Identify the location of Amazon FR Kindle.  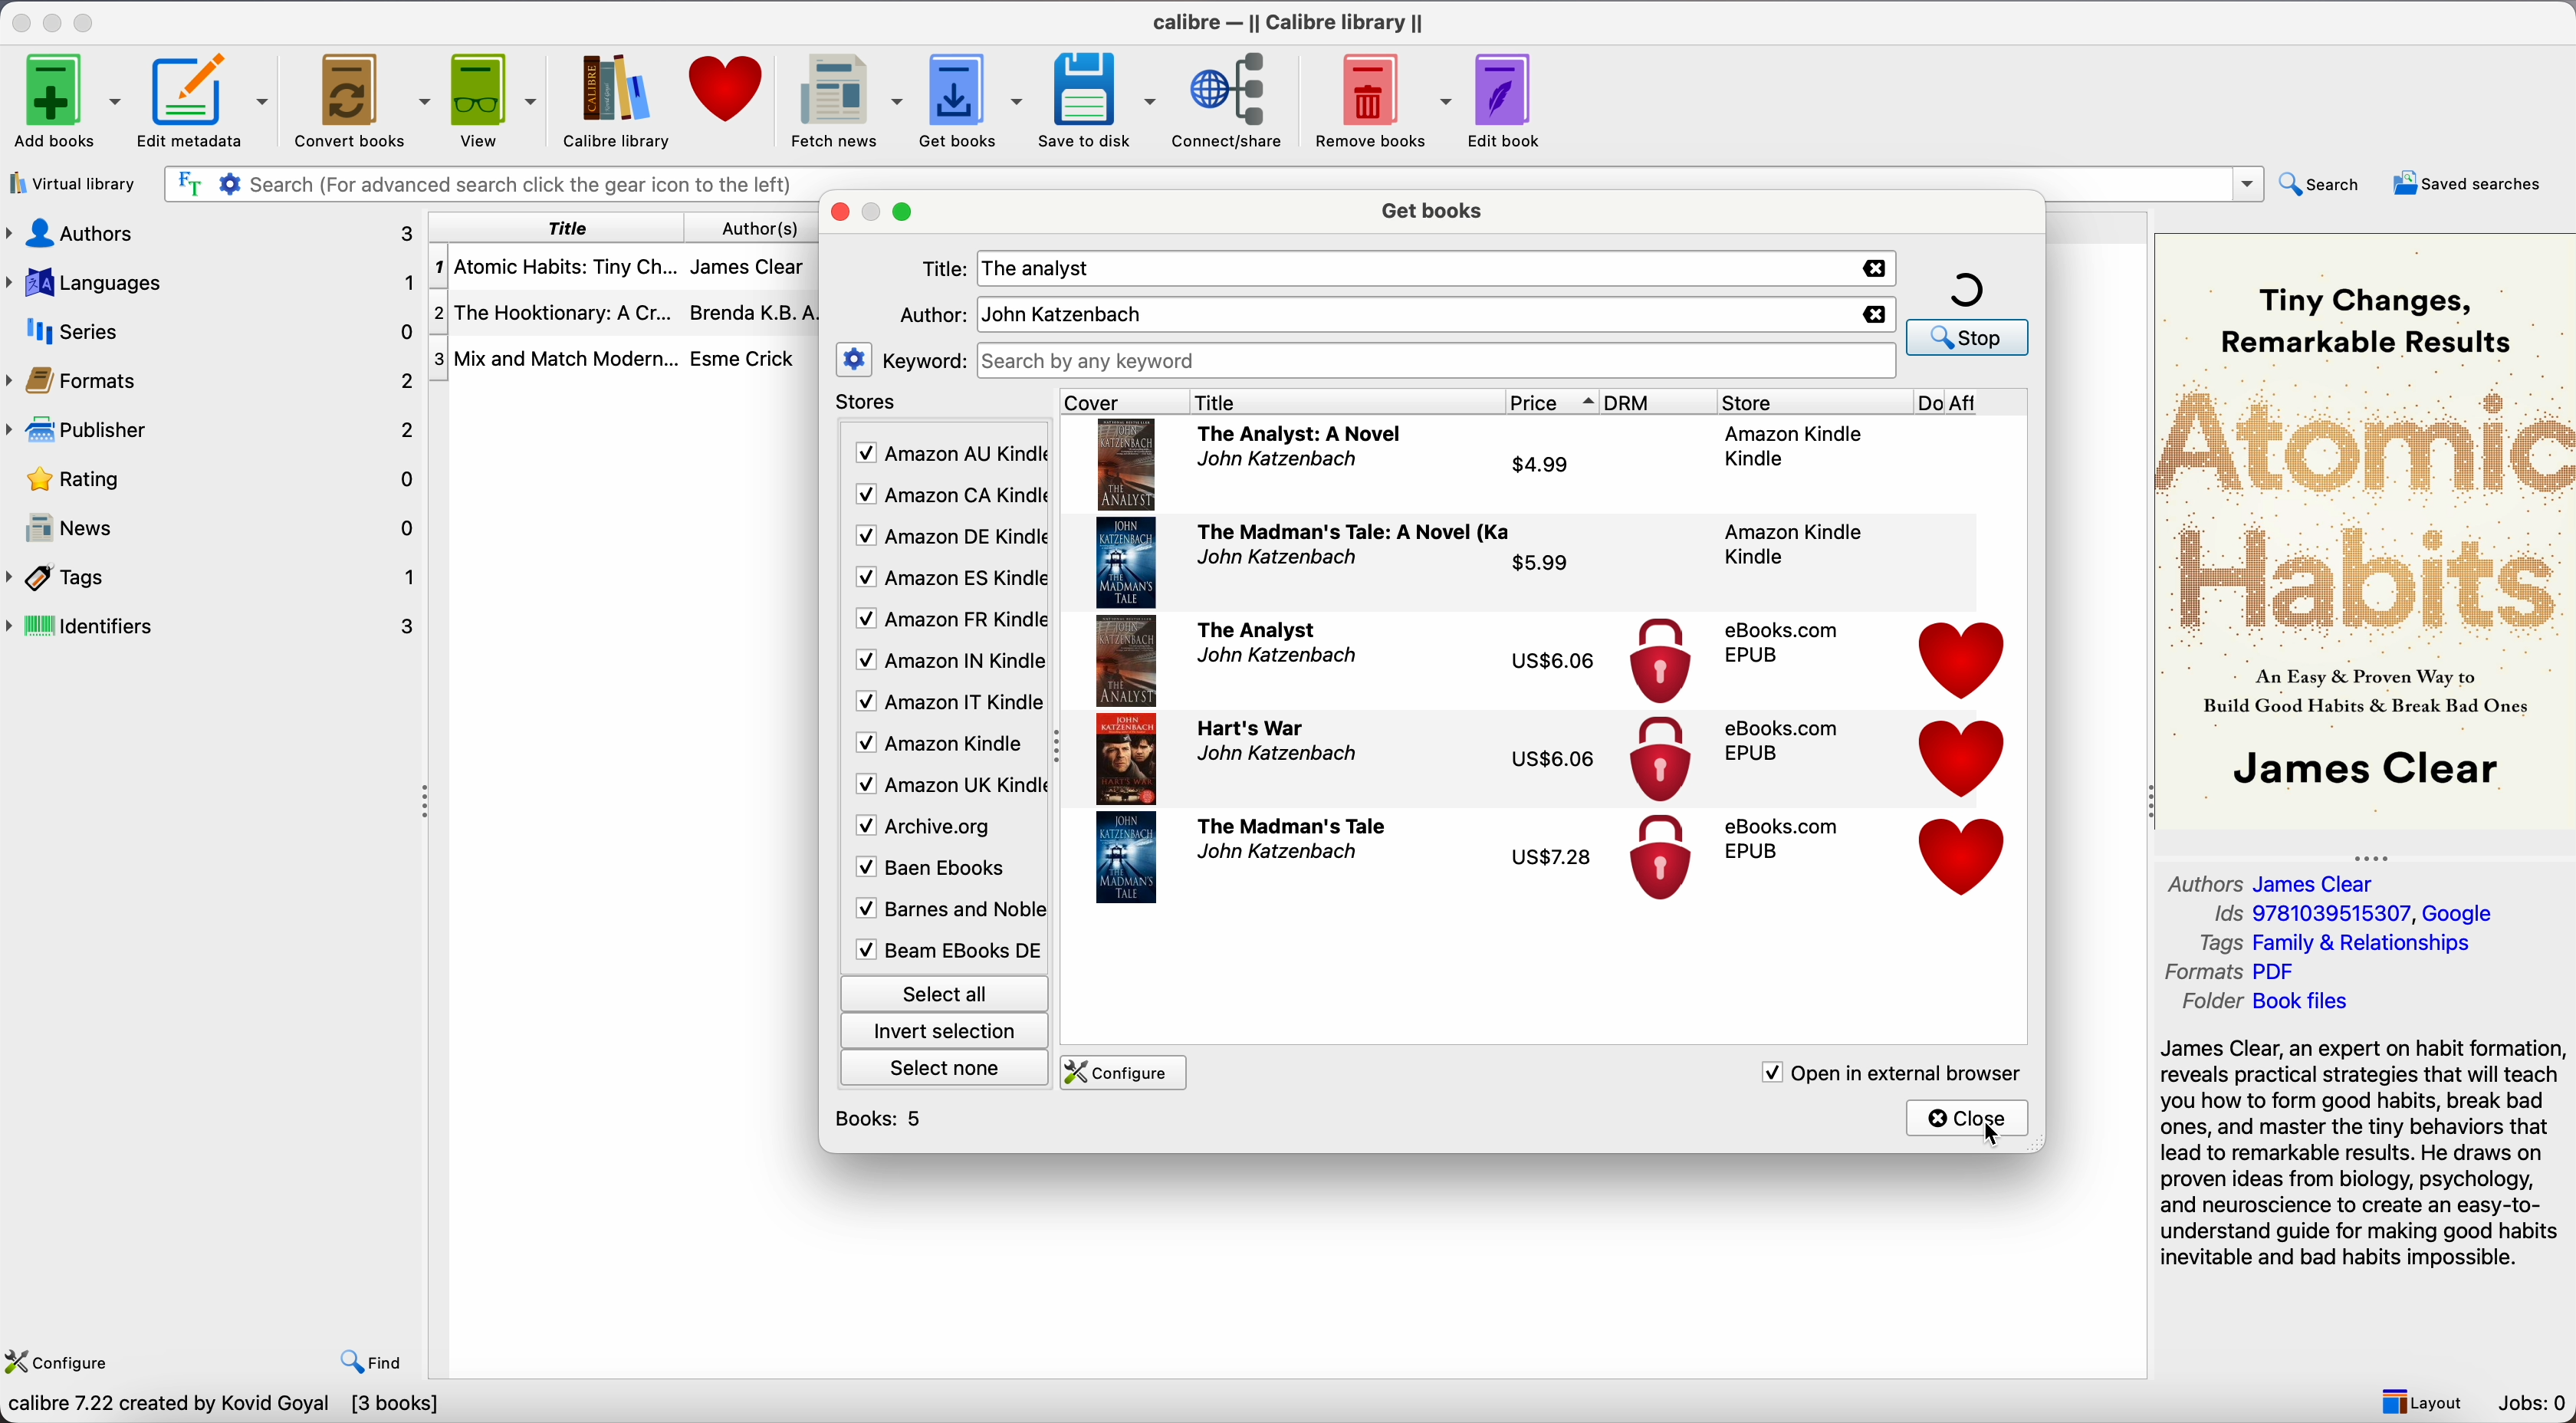
(947, 623).